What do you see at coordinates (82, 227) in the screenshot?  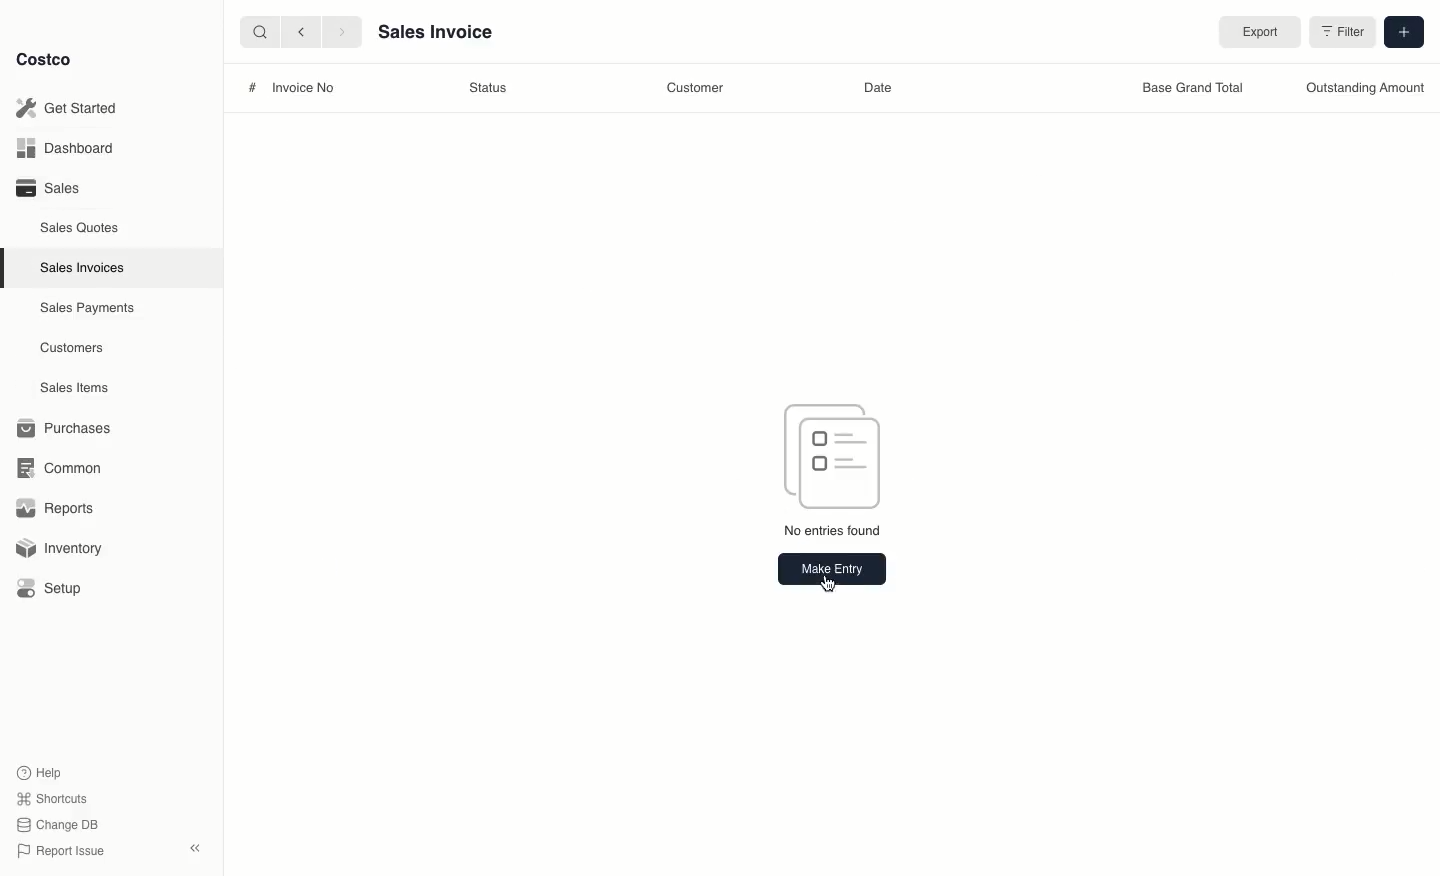 I see `Sales Quotes` at bounding box center [82, 227].